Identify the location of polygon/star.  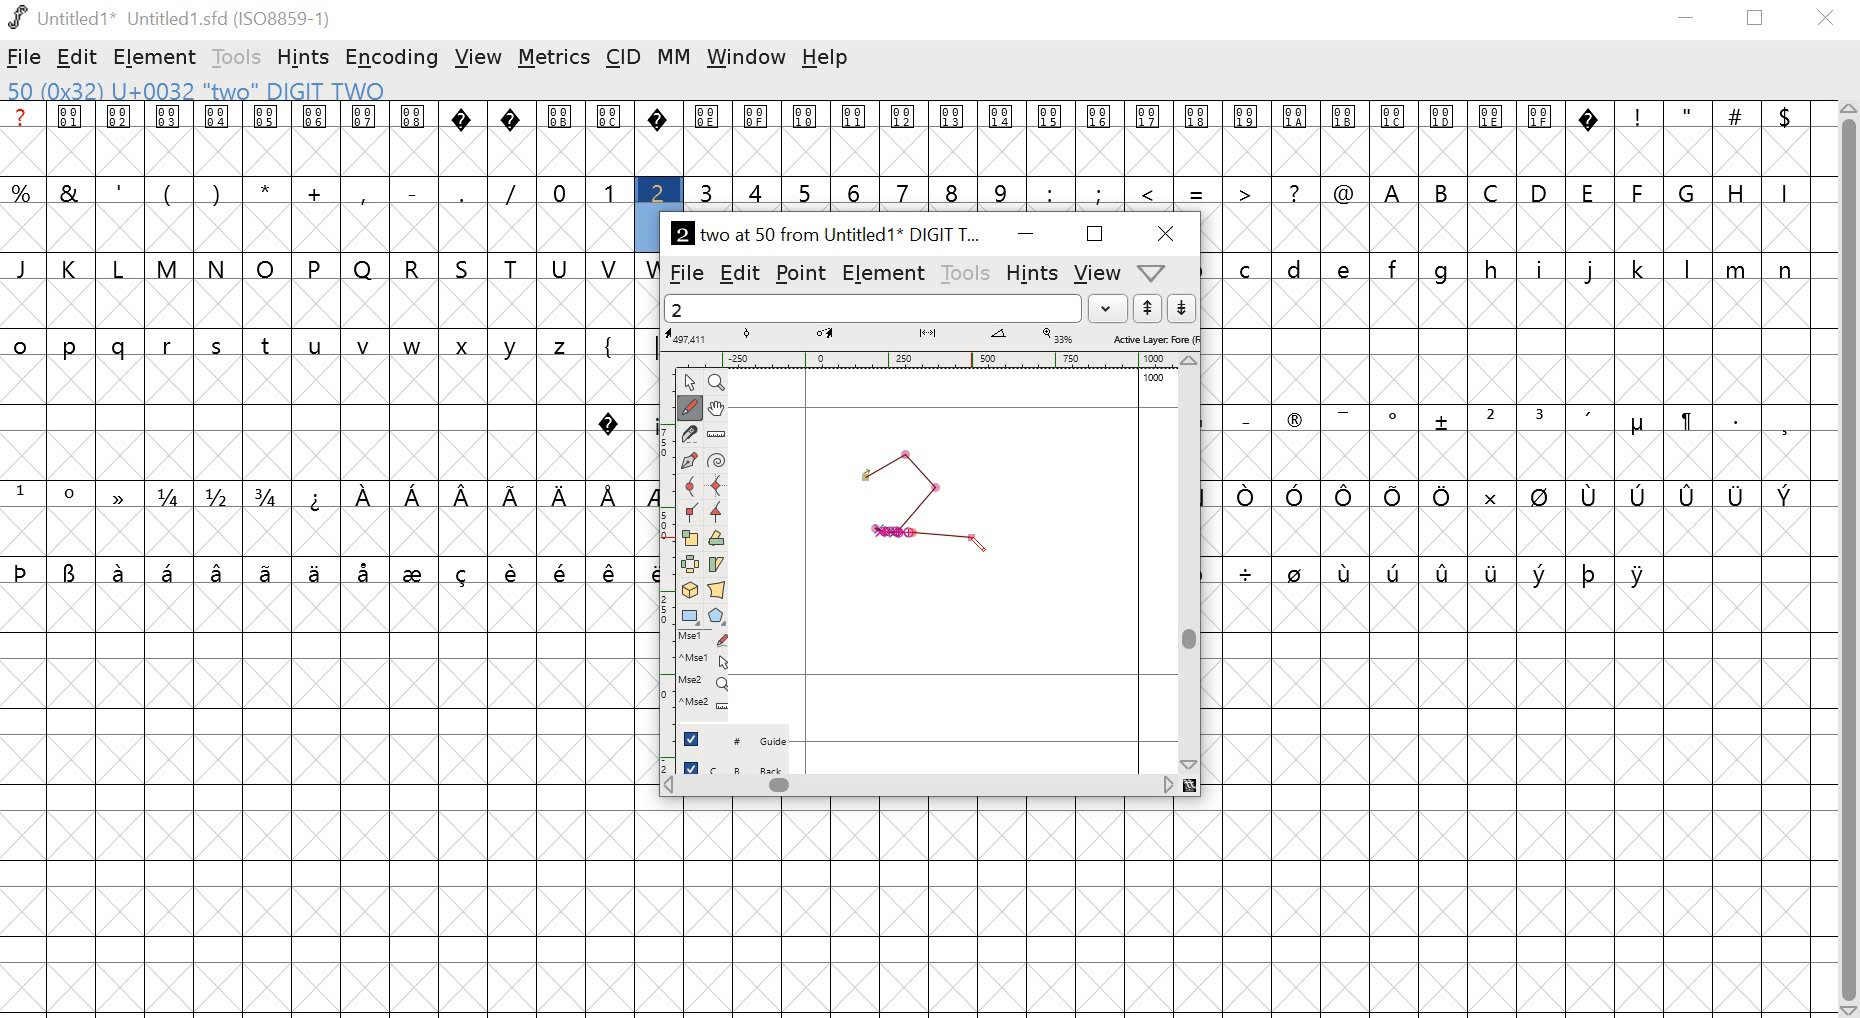
(719, 617).